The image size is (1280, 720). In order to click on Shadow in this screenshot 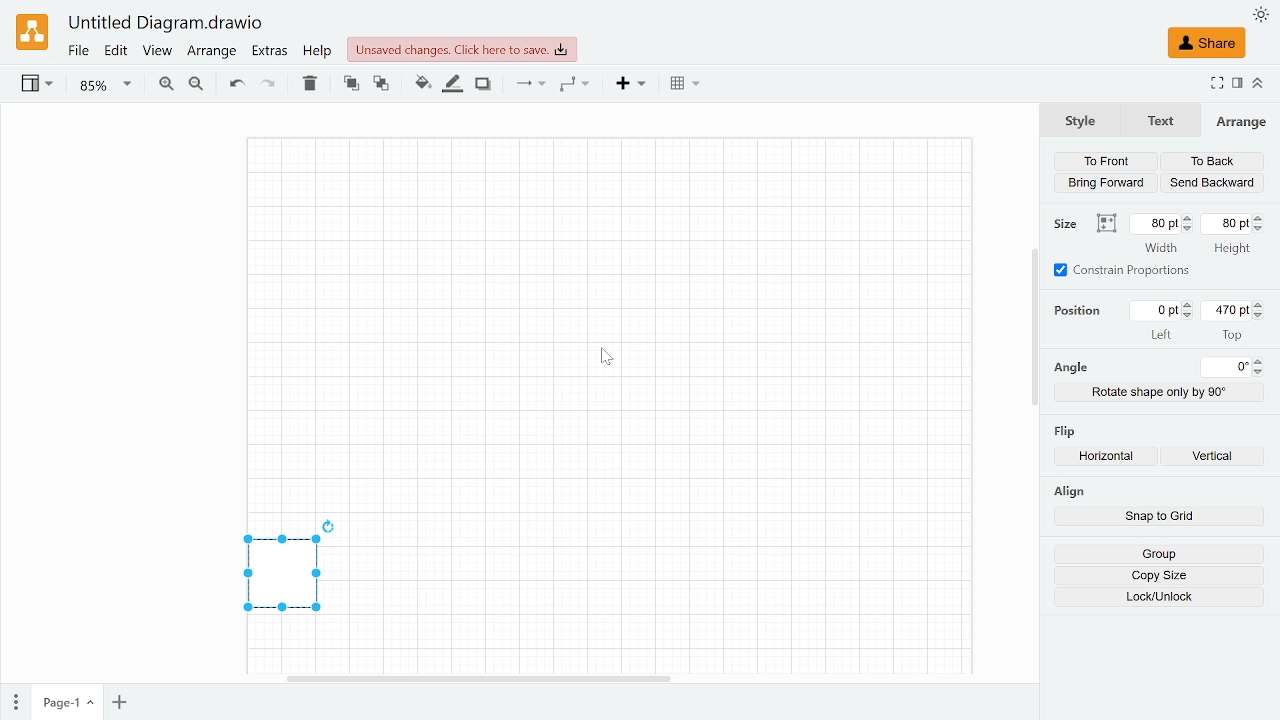, I will do `click(483, 85)`.